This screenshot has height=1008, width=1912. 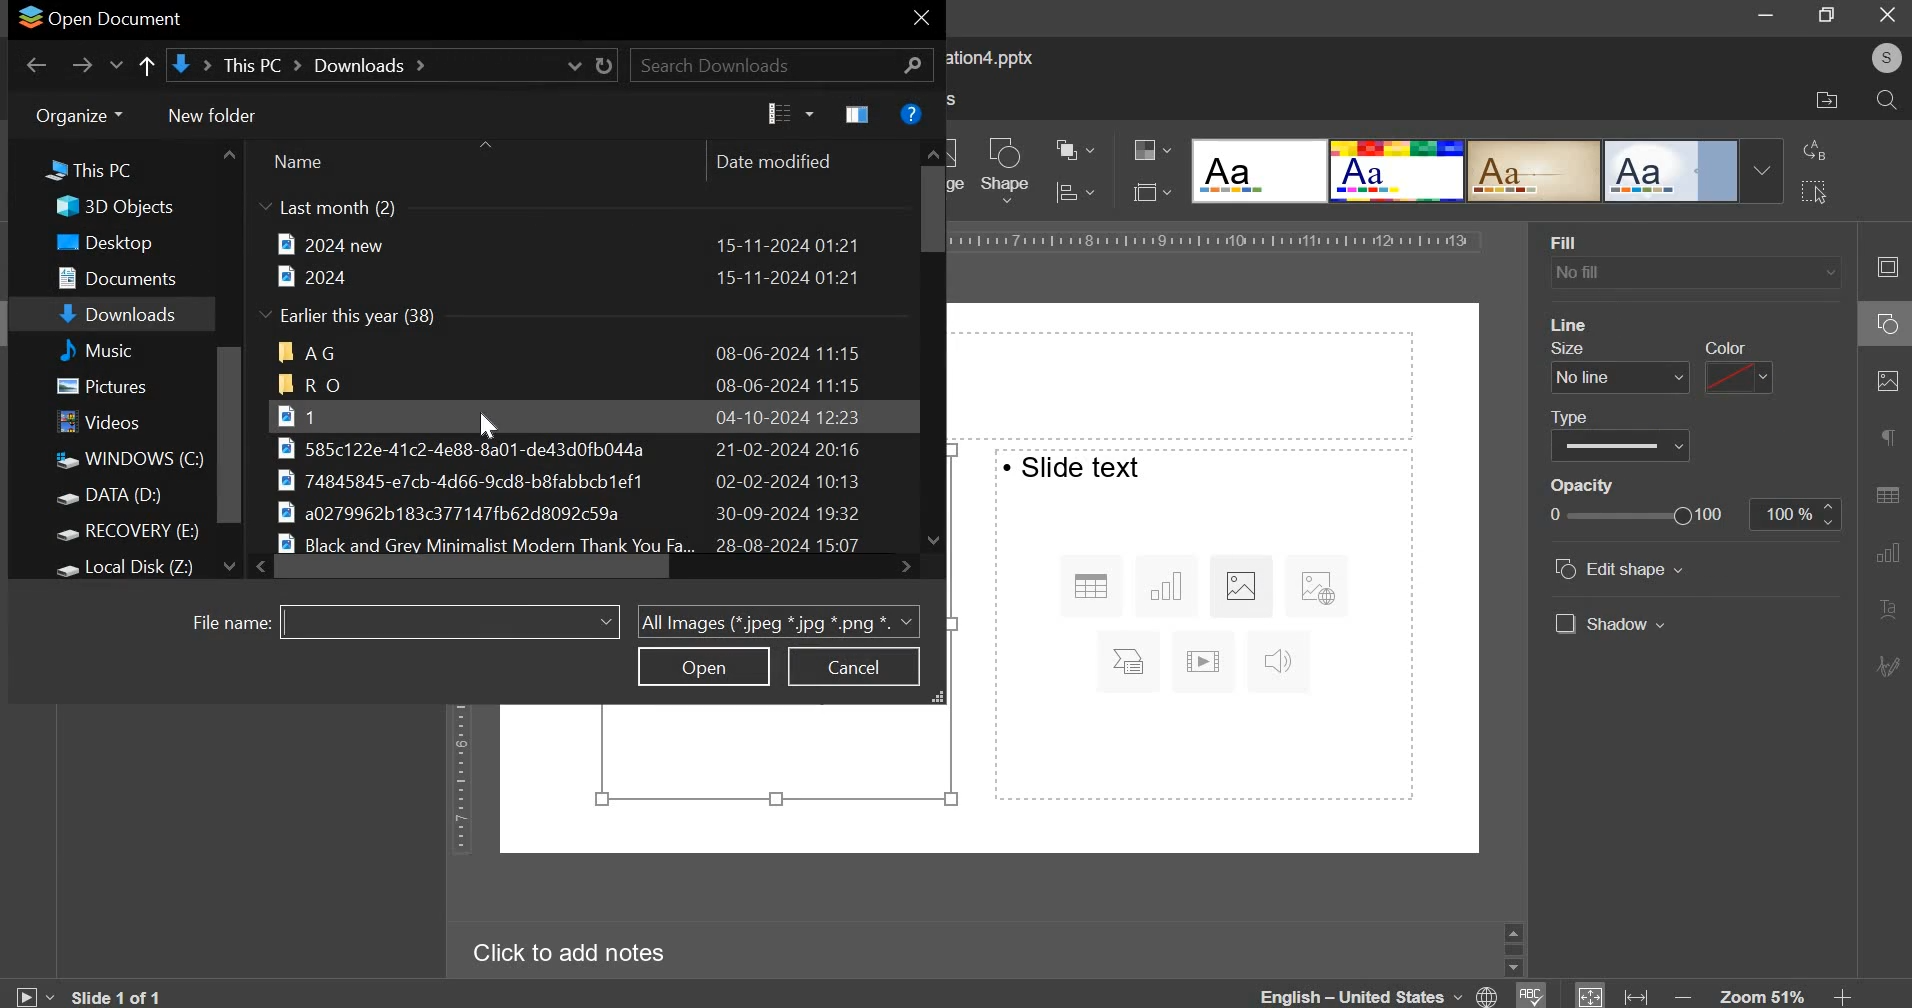 What do you see at coordinates (1147, 191) in the screenshot?
I see `select slide size` at bounding box center [1147, 191].